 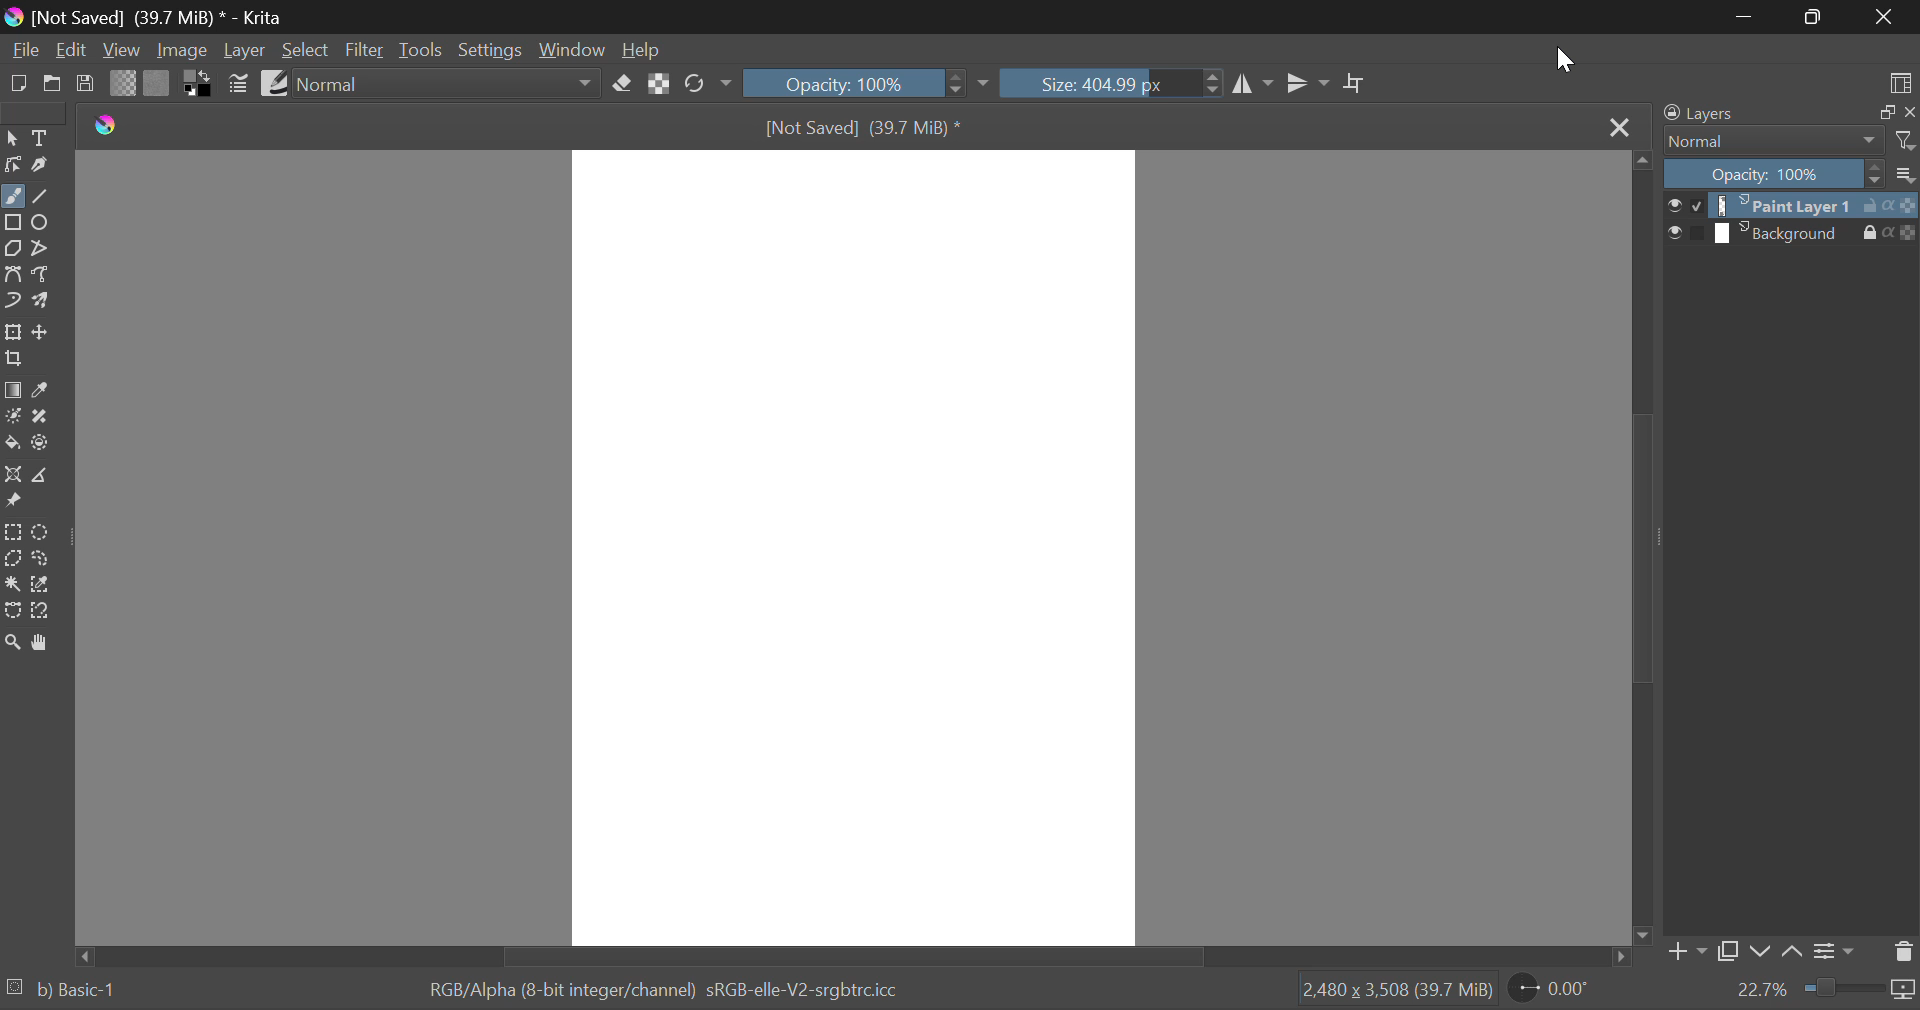 I want to click on Dynamic Brush, so click(x=12, y=301).